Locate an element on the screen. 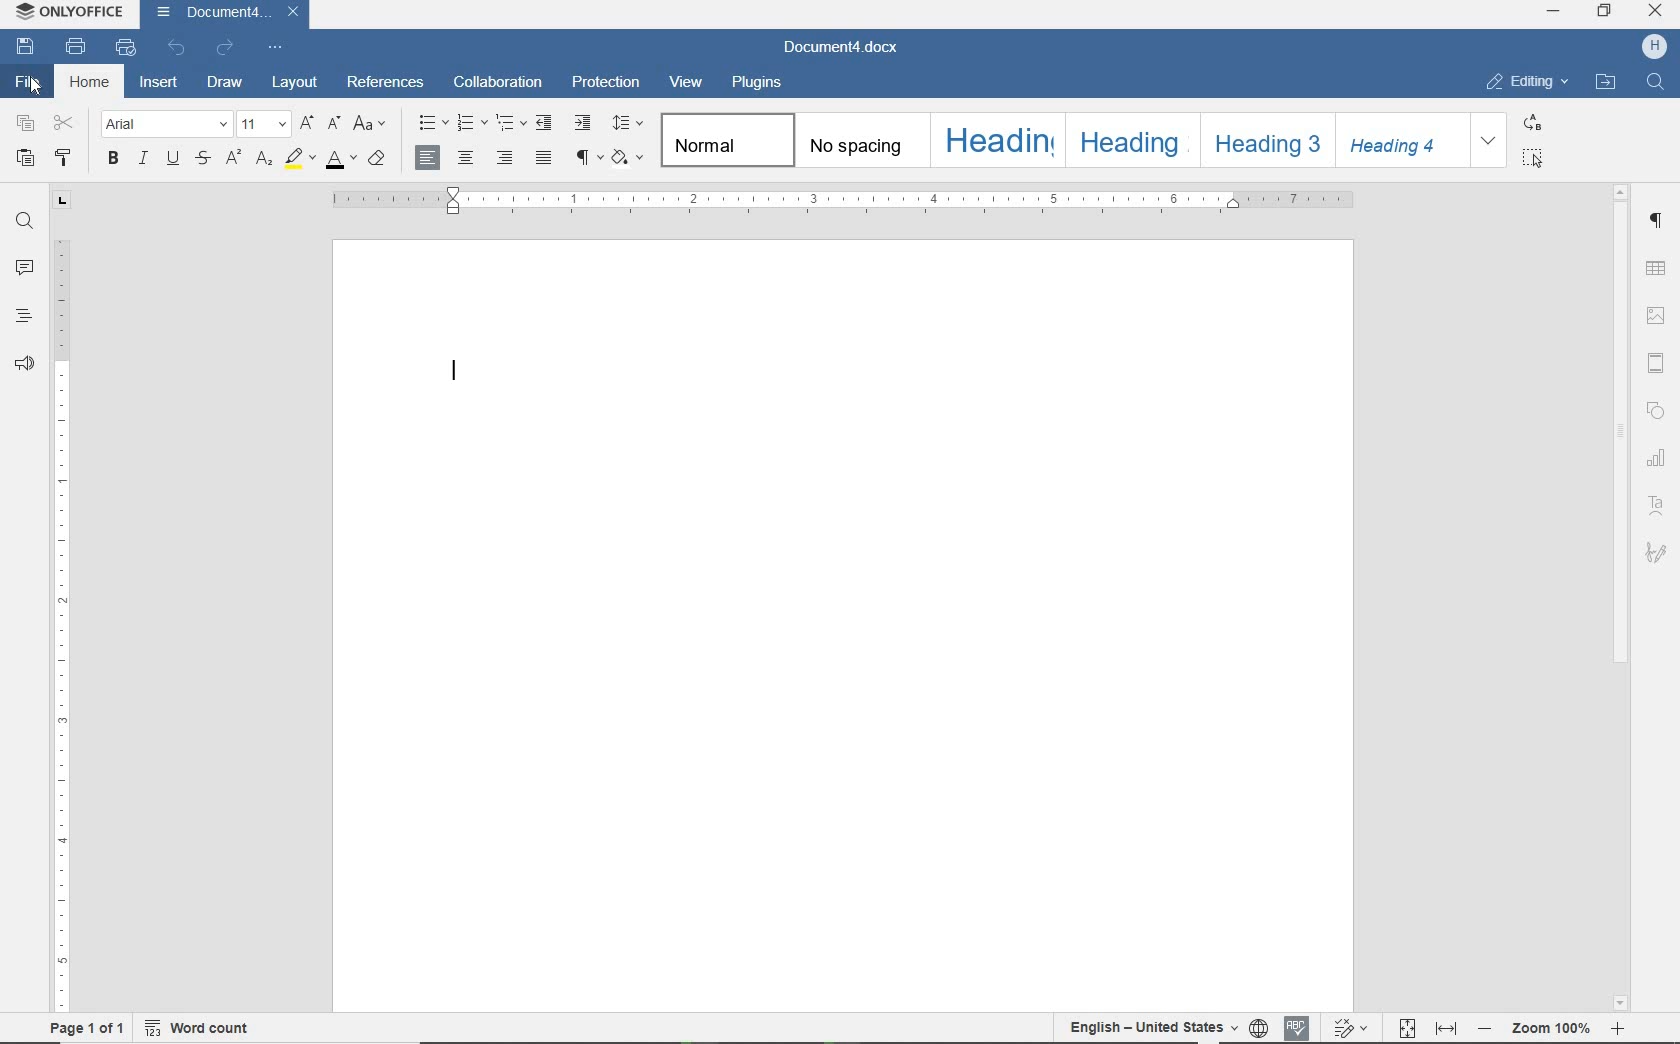  view is located at coordinates (688, 84).